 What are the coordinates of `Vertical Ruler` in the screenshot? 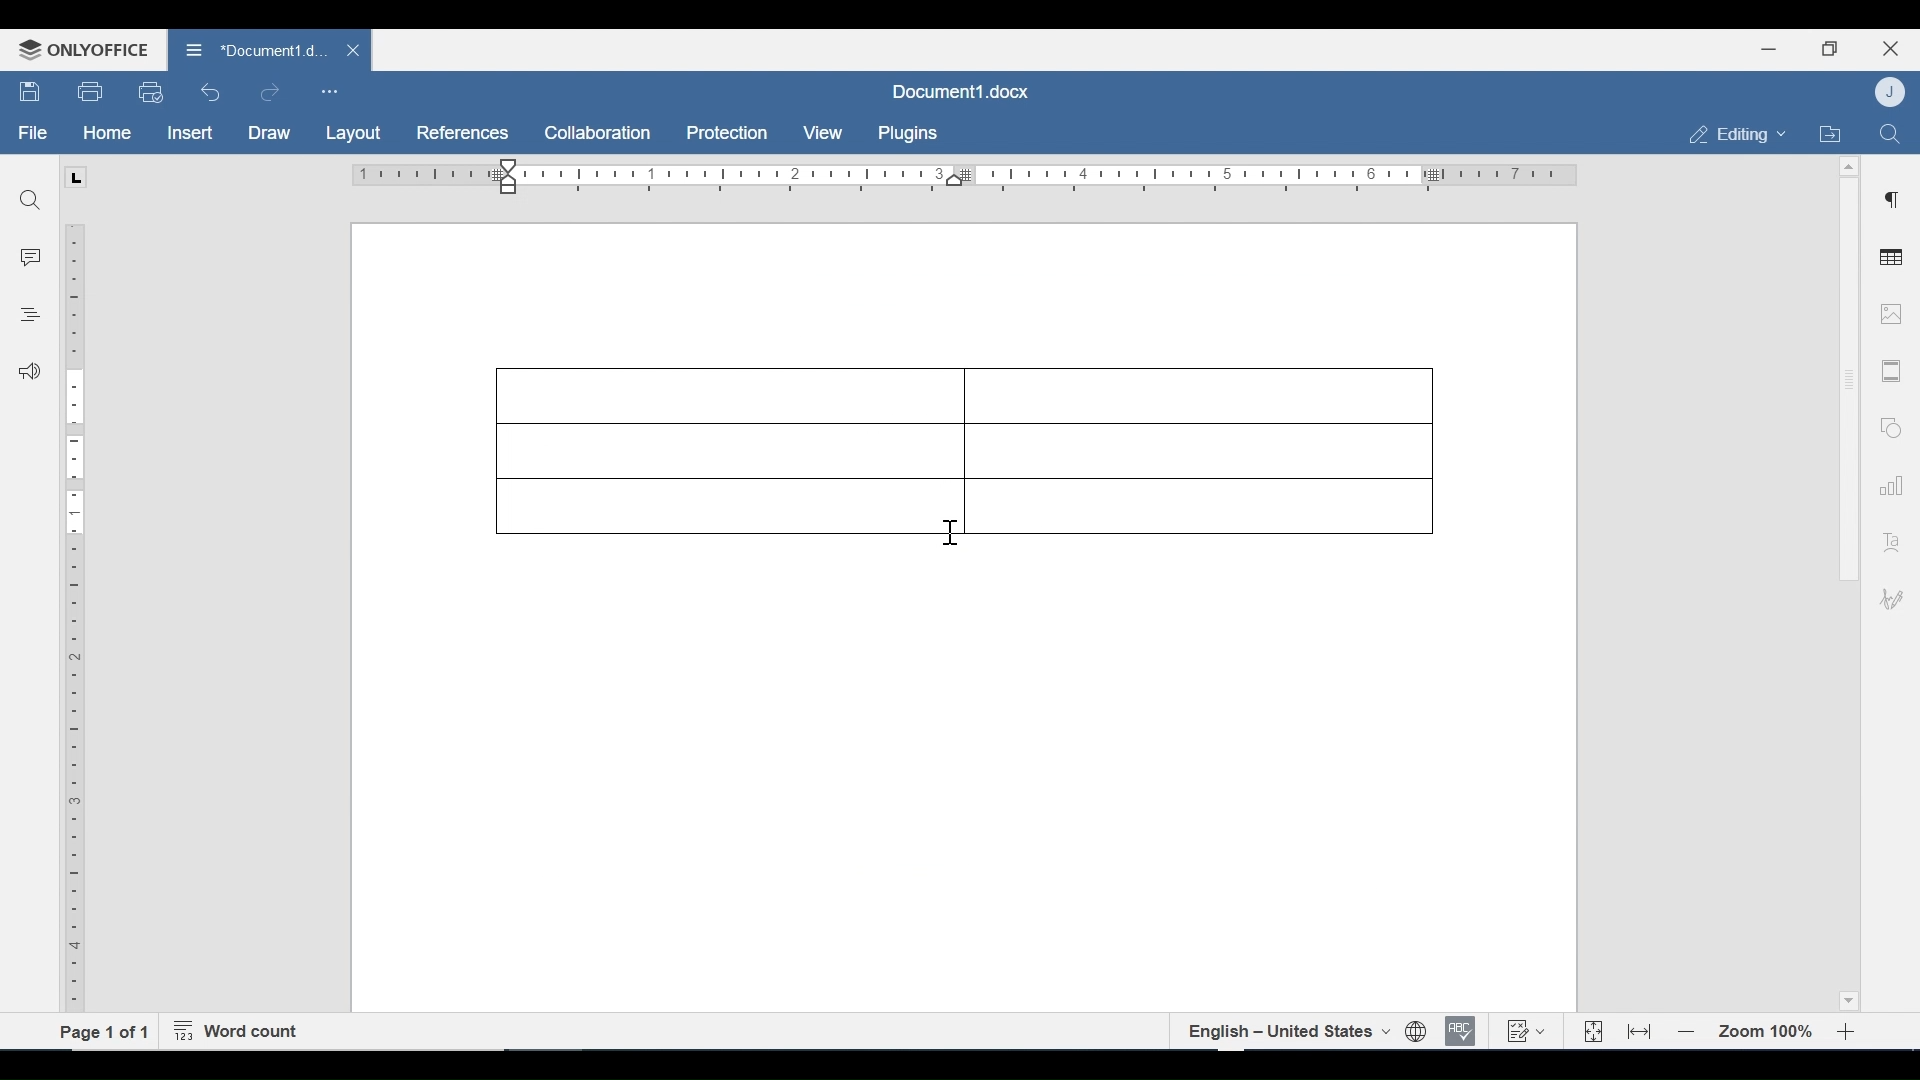 It's located at (75, 607).